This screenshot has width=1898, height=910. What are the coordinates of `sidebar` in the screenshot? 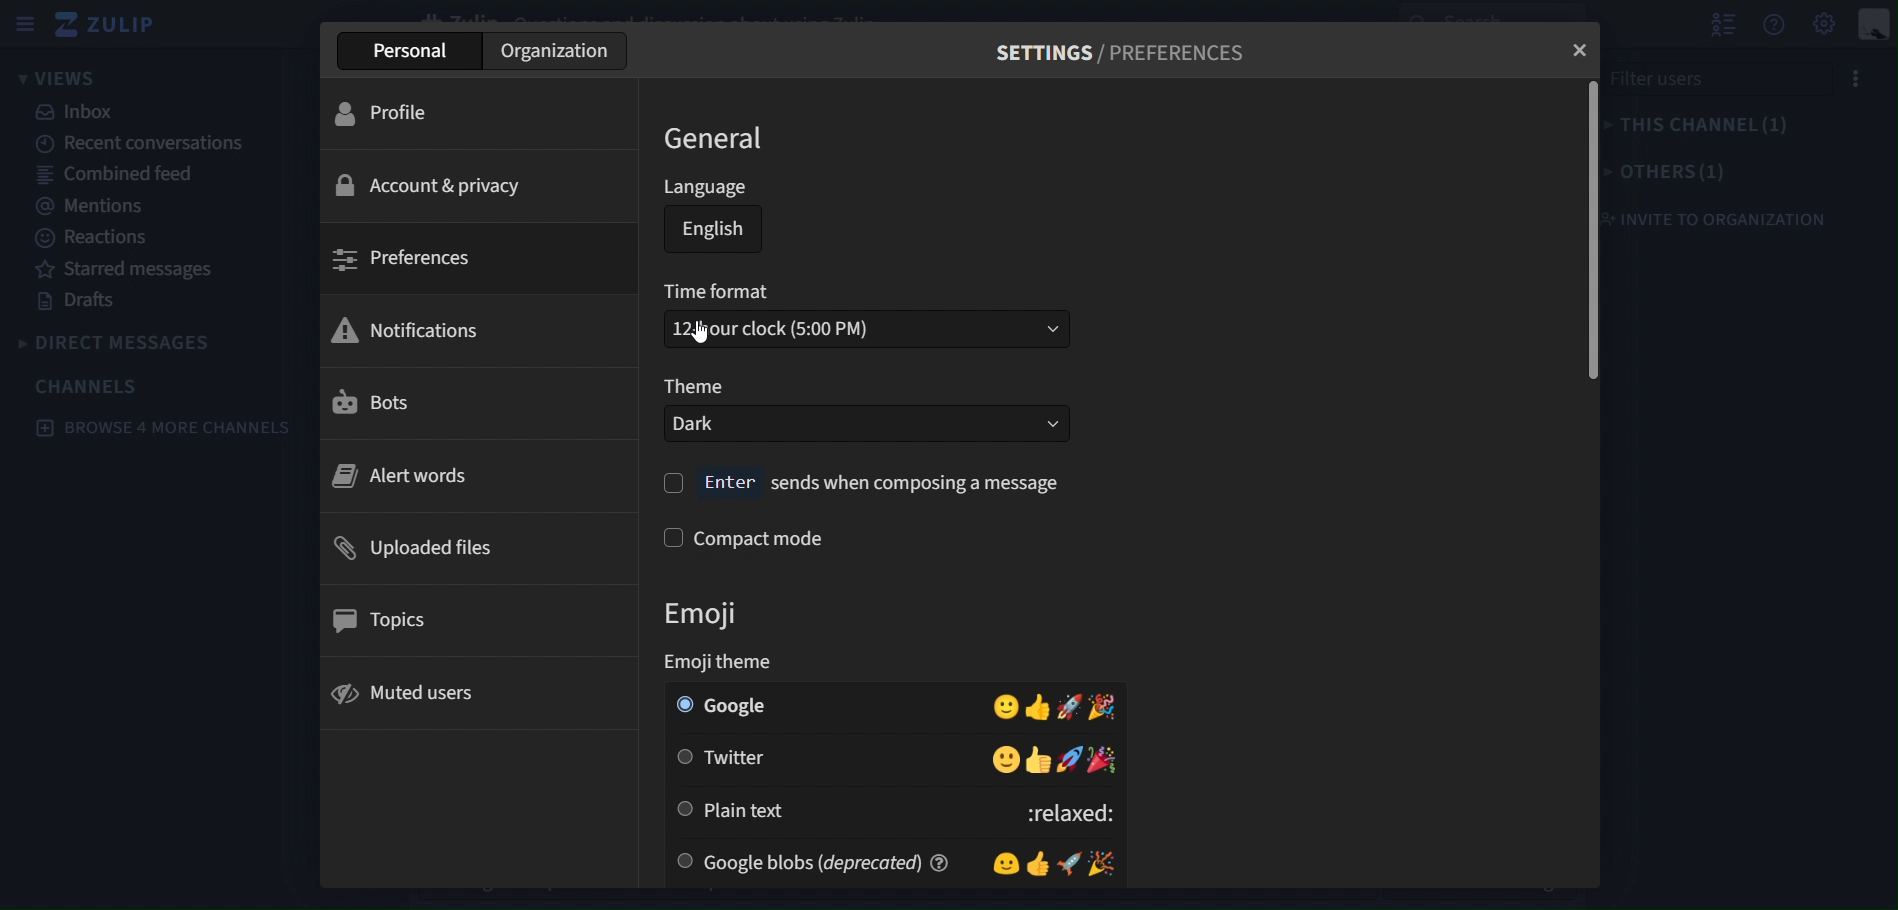 It's located at (25, 27).